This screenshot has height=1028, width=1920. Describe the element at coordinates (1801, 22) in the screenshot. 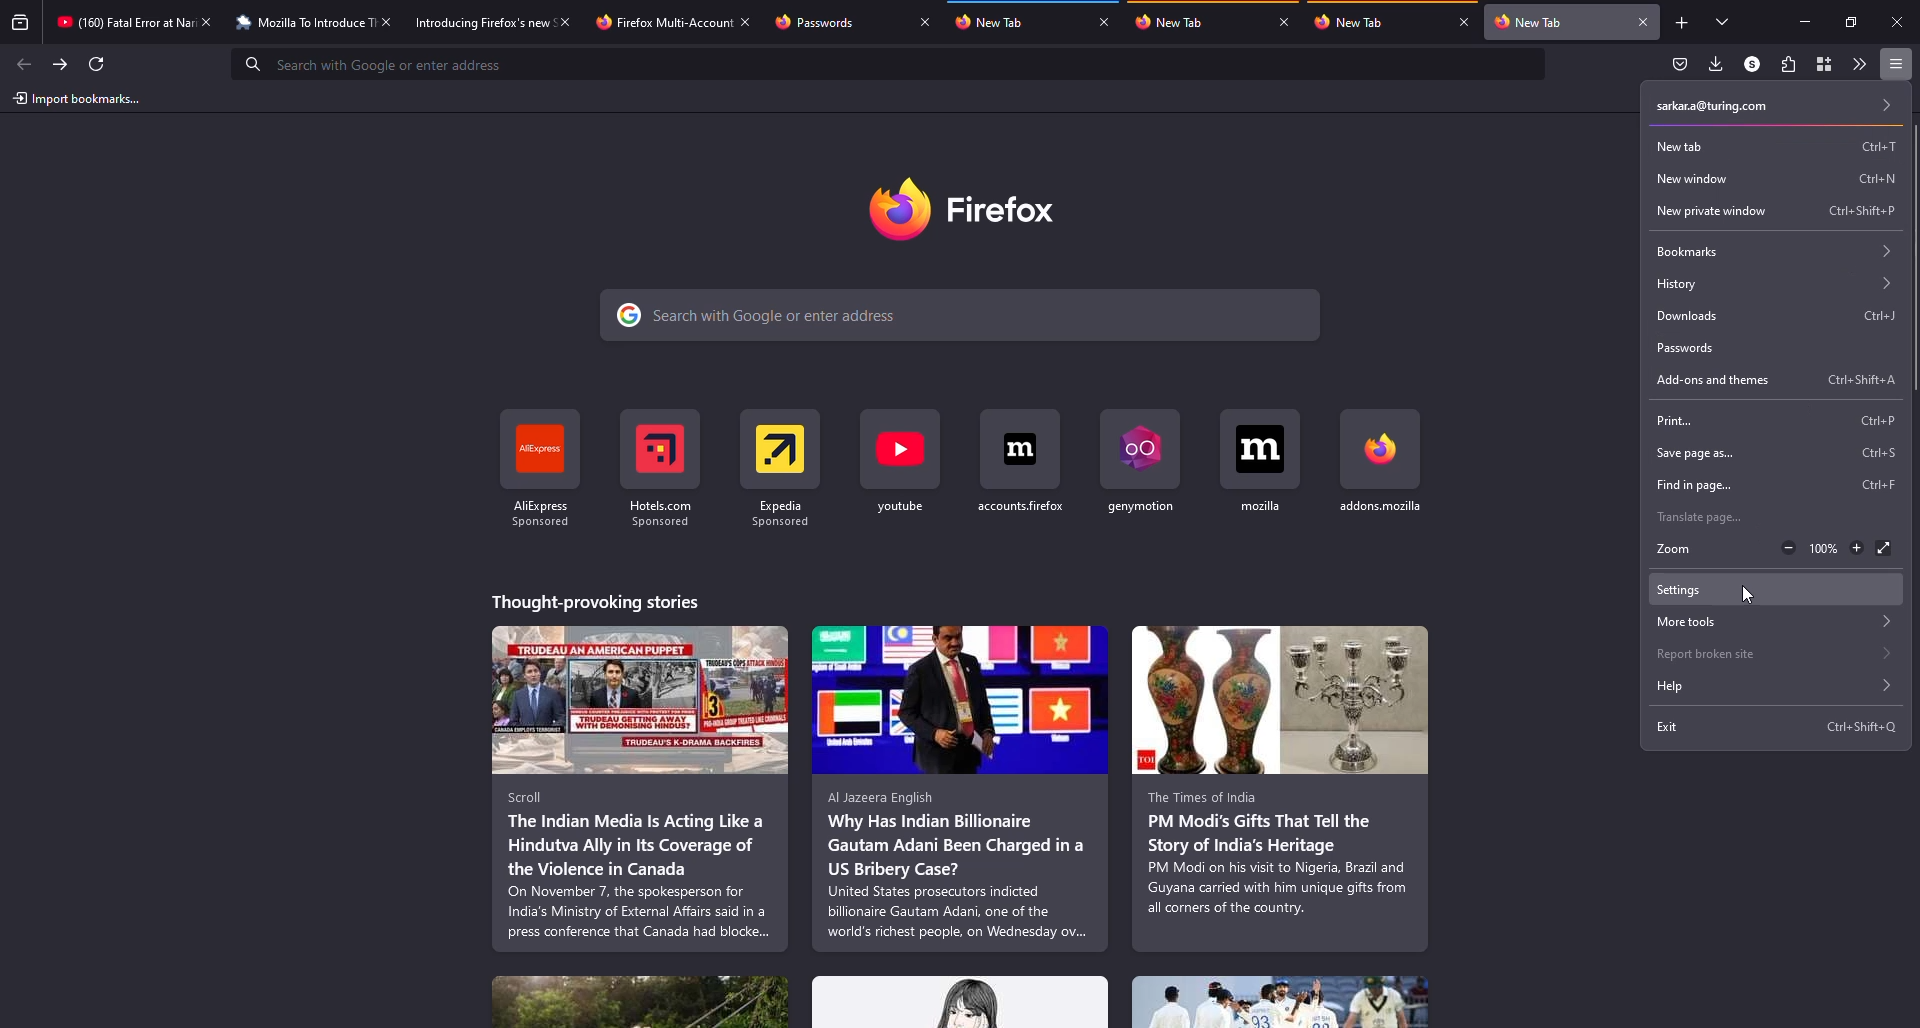

I see `minimize` at that location.